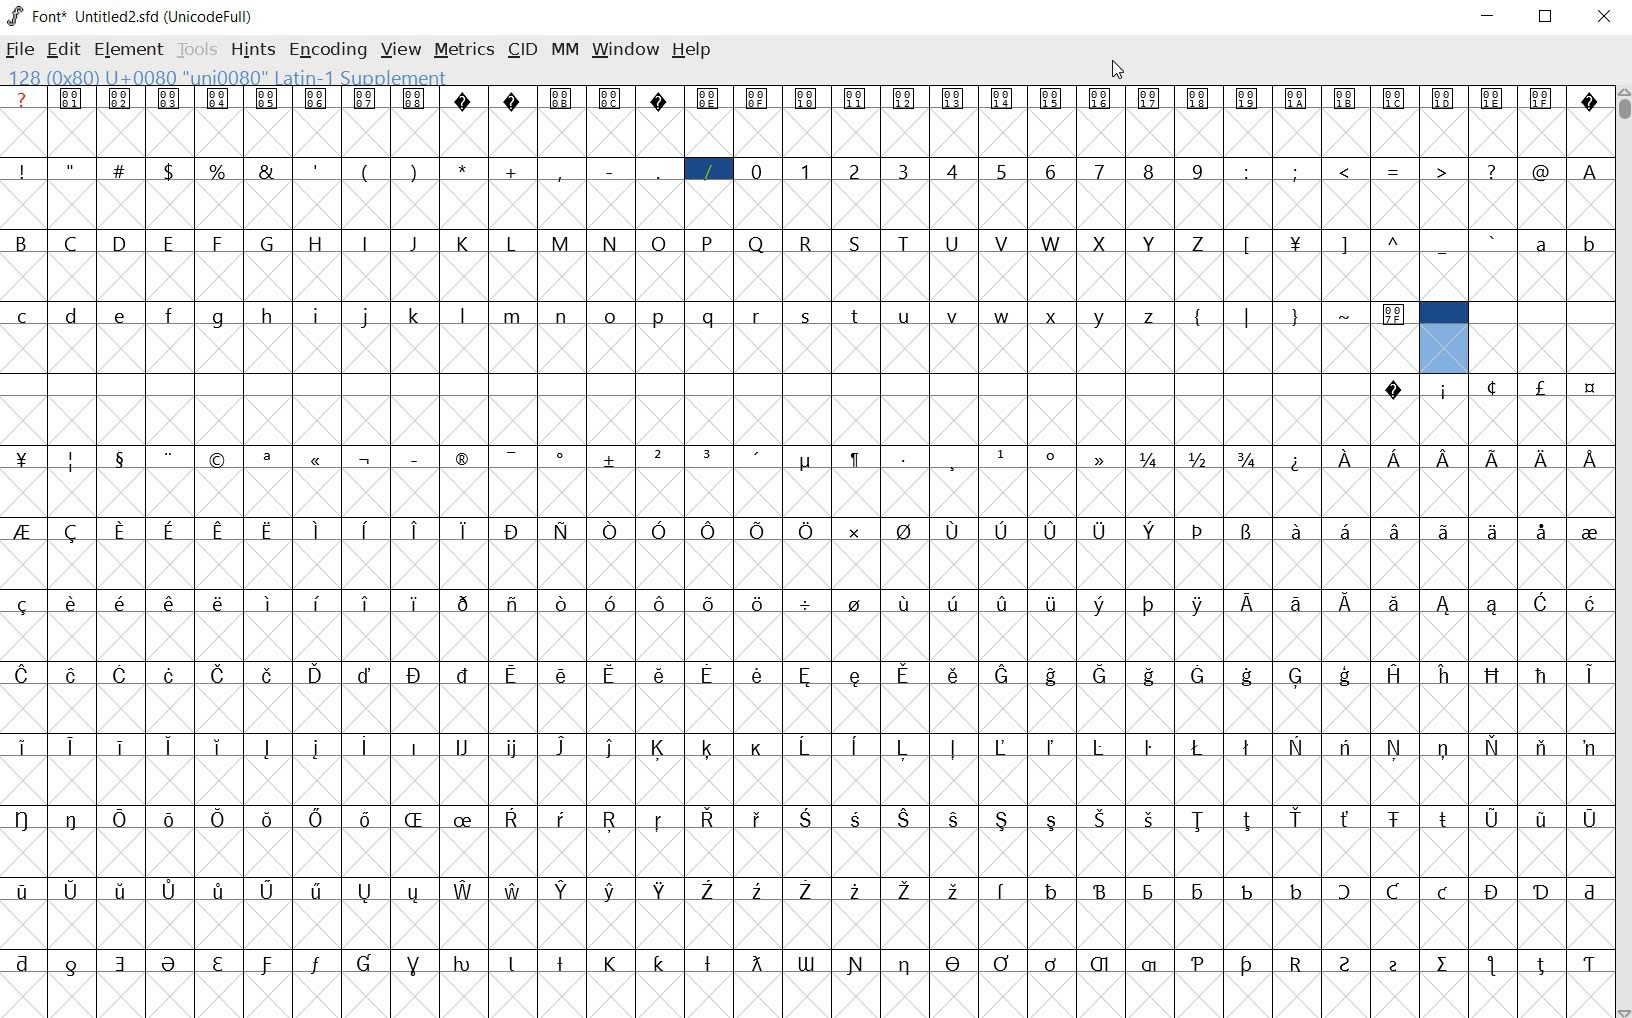 The image size is (1632, 1018). I want to click on y, so click(1102, 315).